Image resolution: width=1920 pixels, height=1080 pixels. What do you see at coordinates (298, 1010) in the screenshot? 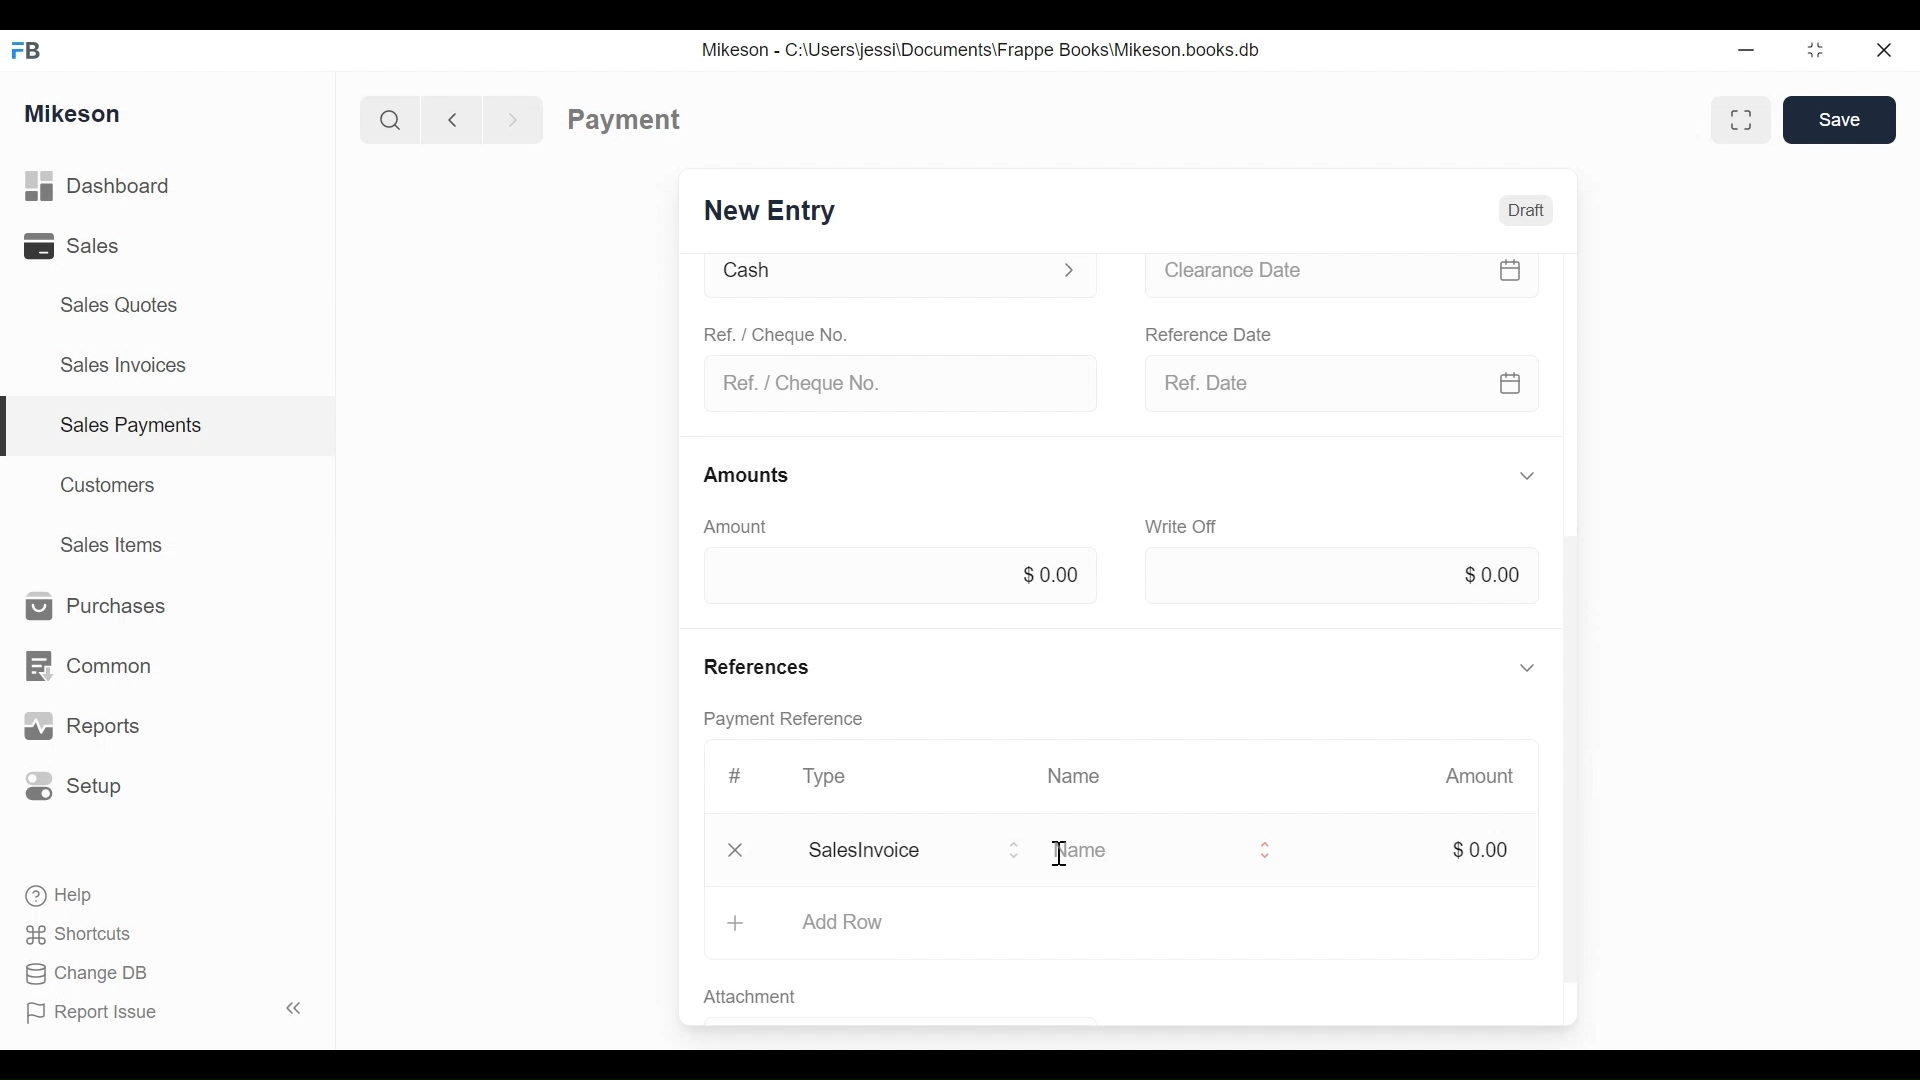
I see `Collapse` at bounding box center [298, 1010].